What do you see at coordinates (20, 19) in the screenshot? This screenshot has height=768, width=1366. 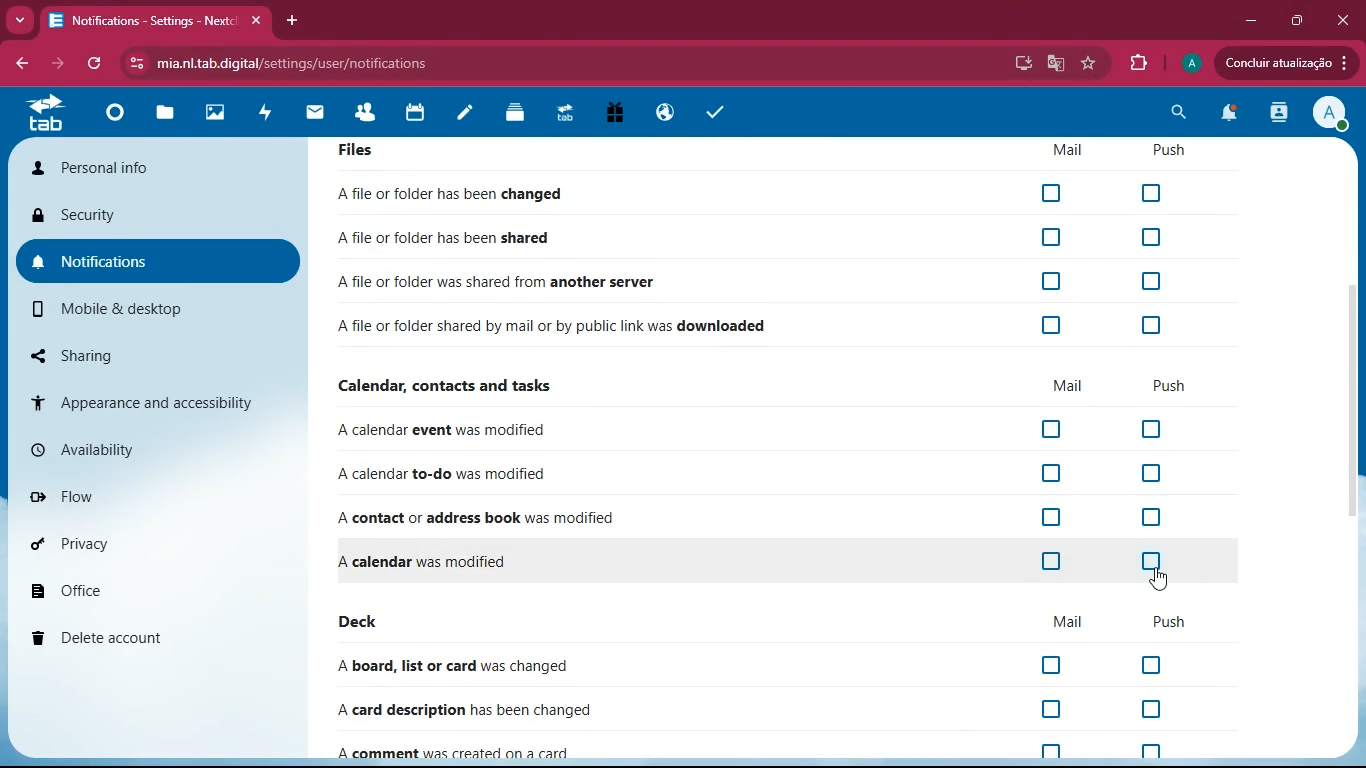 I see `more` at bounding box center [20, 19].